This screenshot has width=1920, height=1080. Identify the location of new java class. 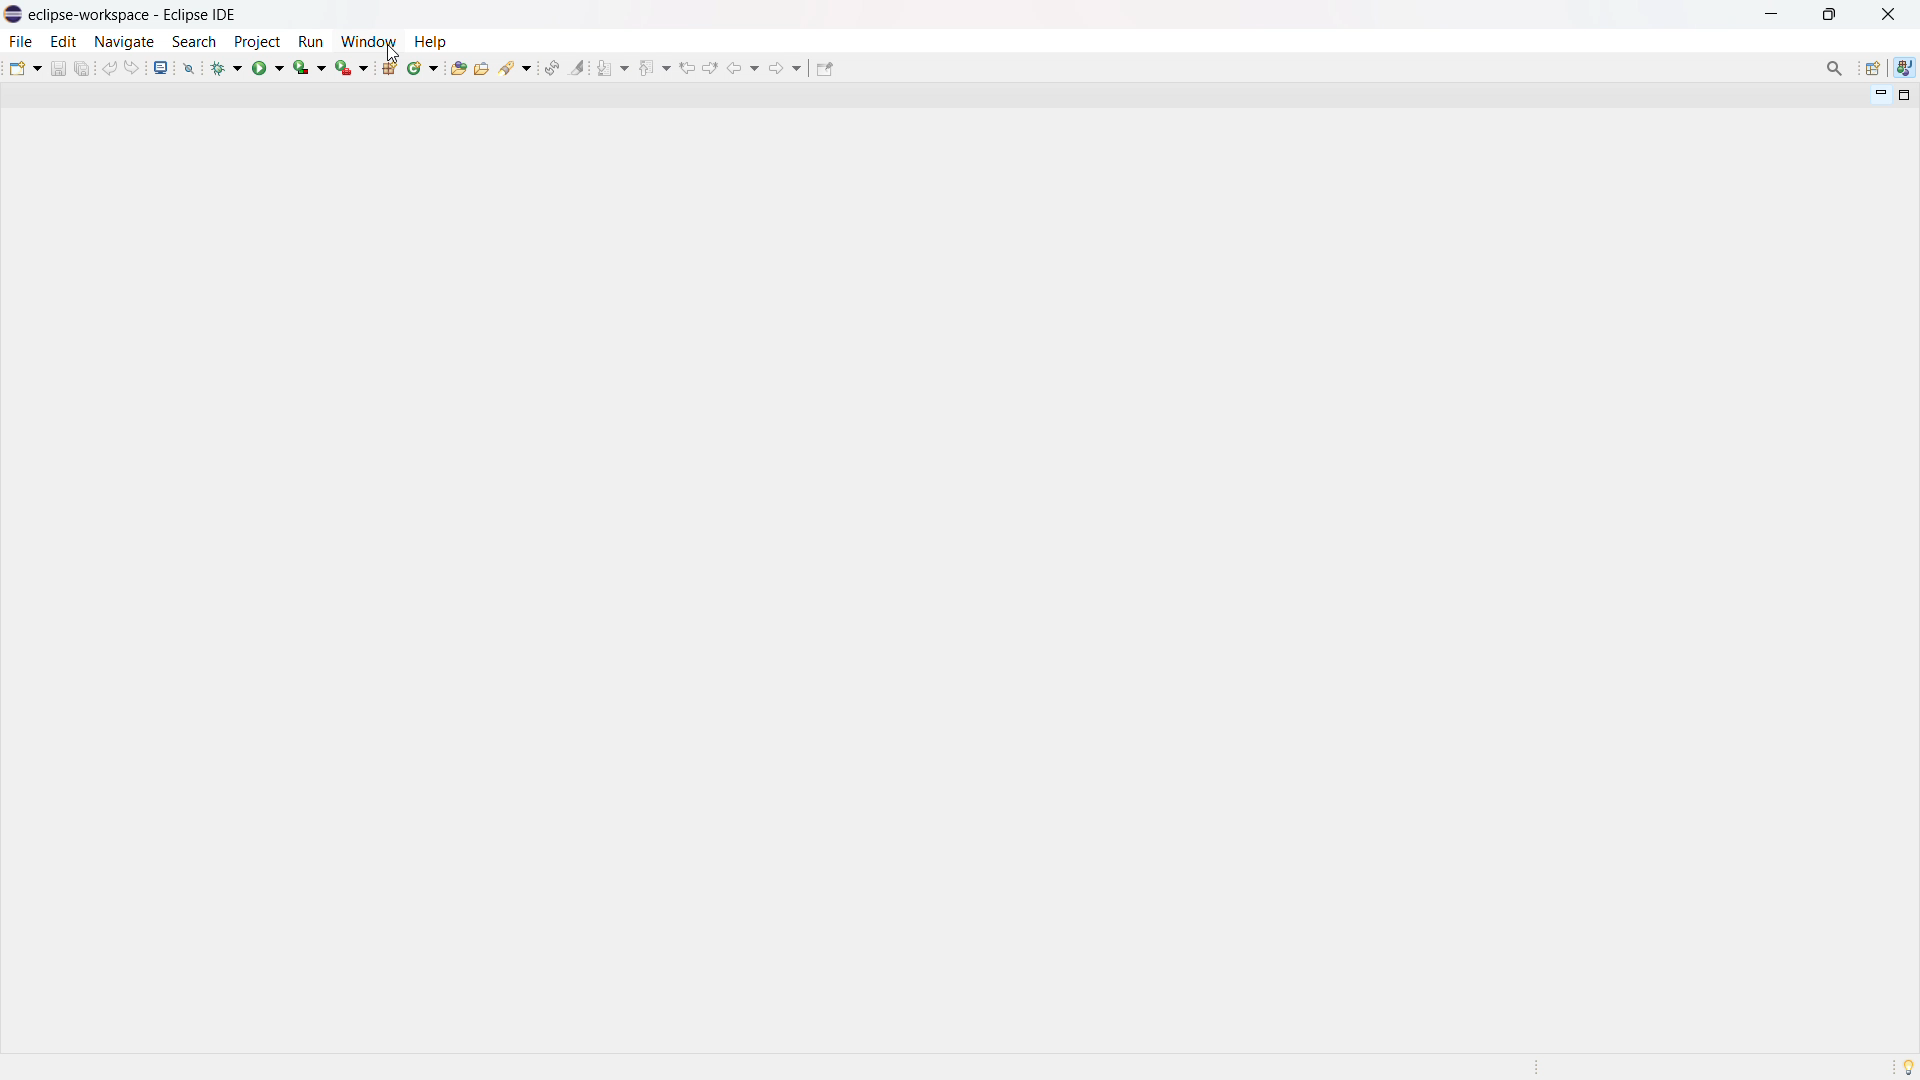
(424, 67).